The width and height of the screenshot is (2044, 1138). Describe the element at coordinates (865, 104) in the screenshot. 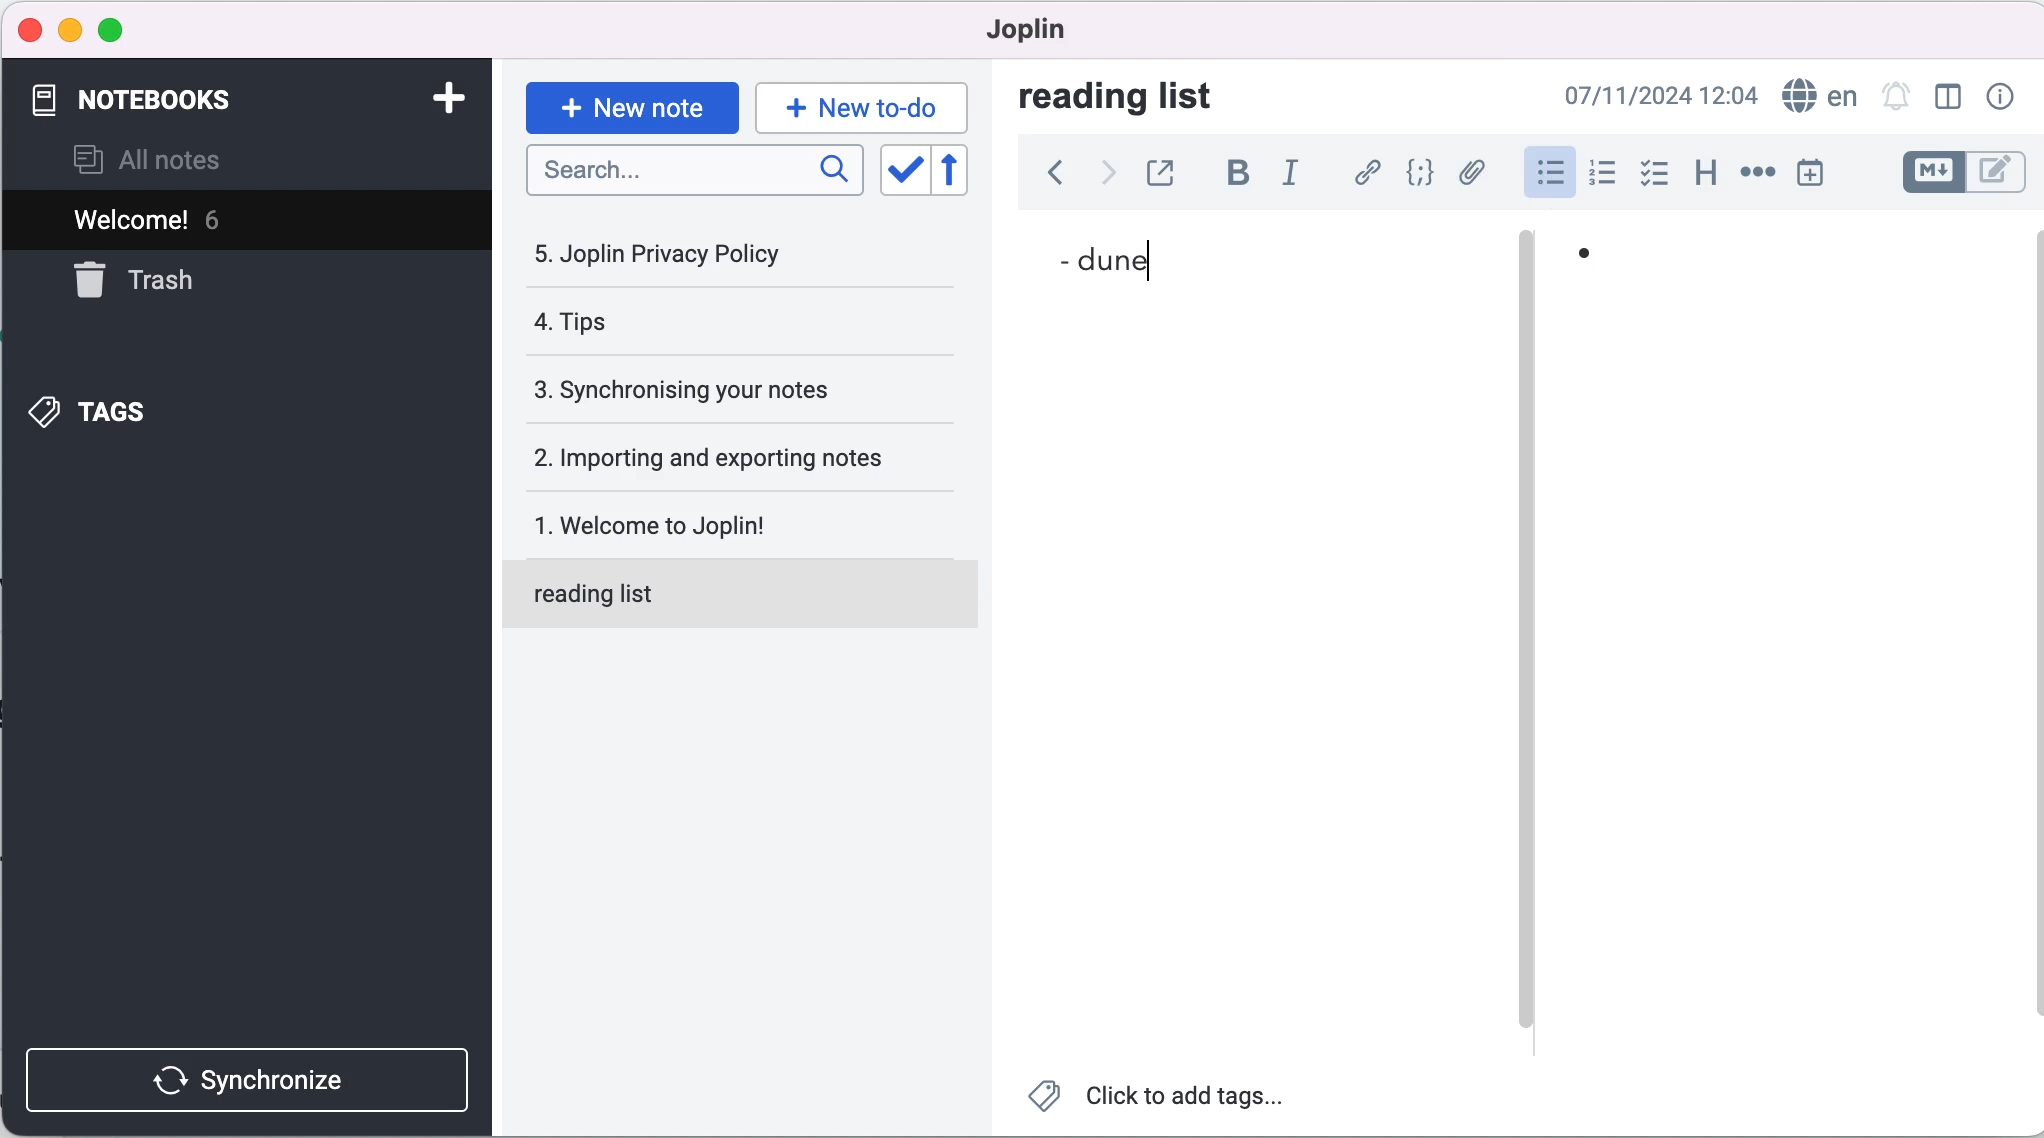

I see `new to-do` at that location.